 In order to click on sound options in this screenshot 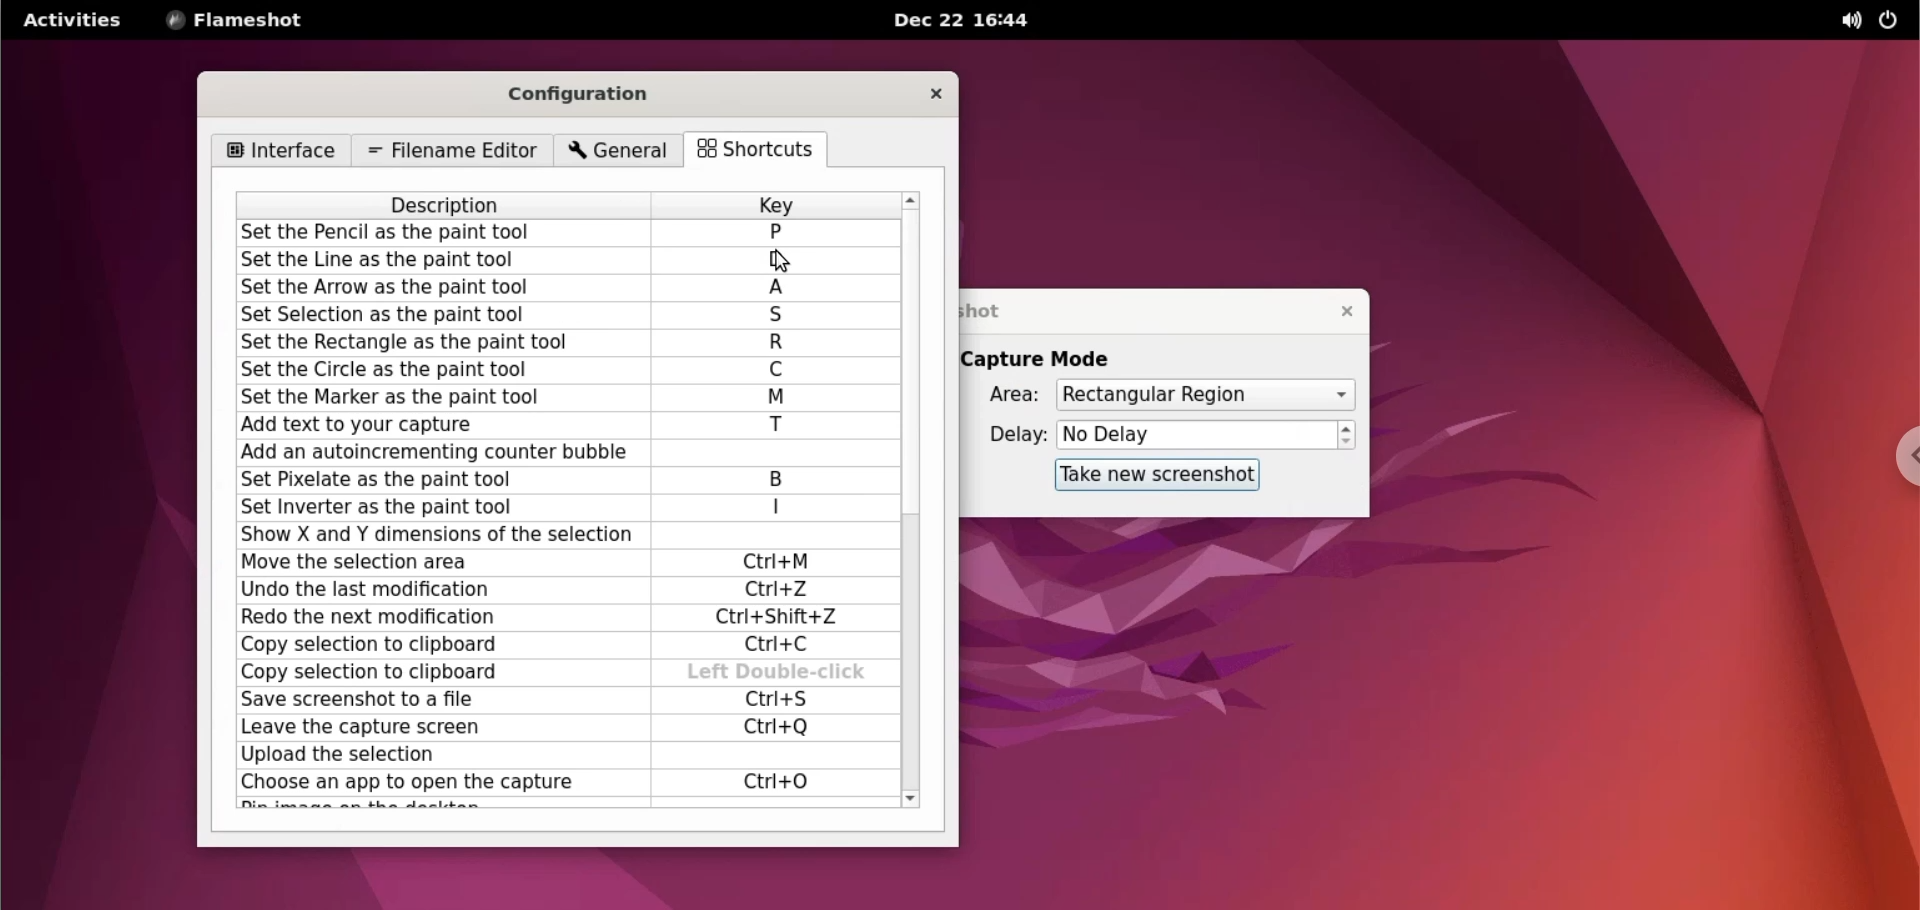, I will do `click(1843, 21)`.